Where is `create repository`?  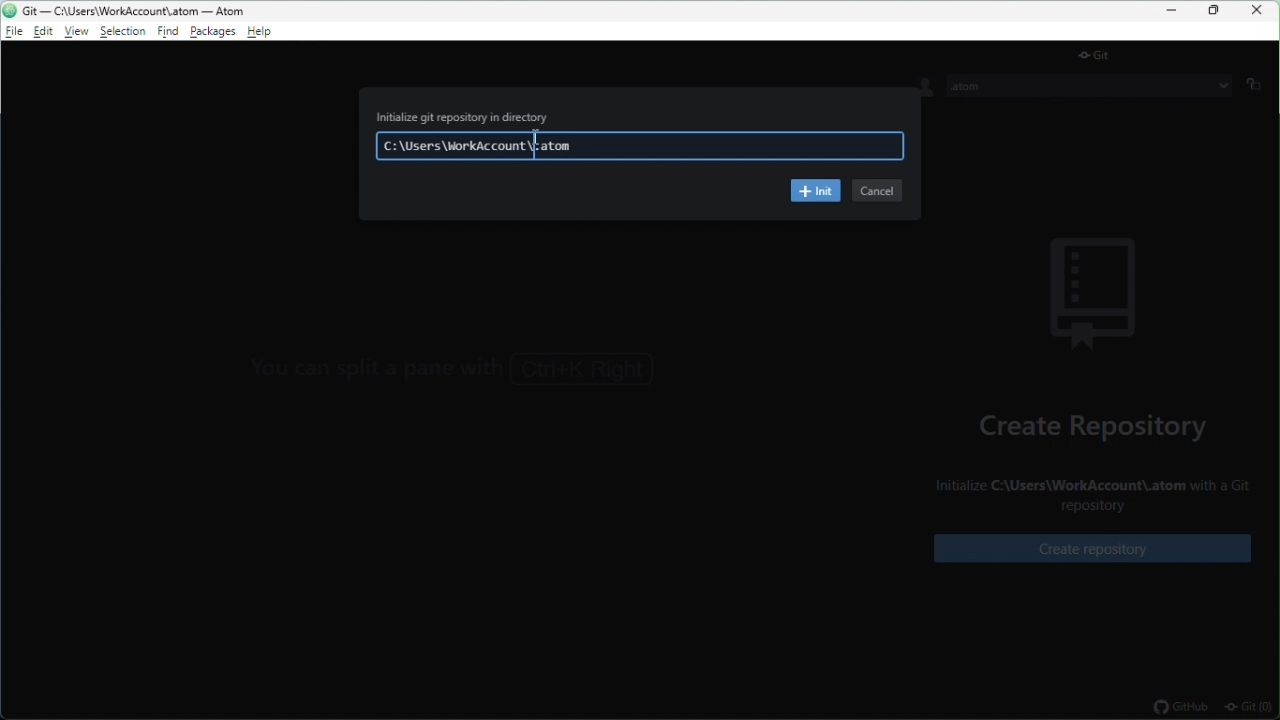 create repository is located at coordinates (1097, 425).